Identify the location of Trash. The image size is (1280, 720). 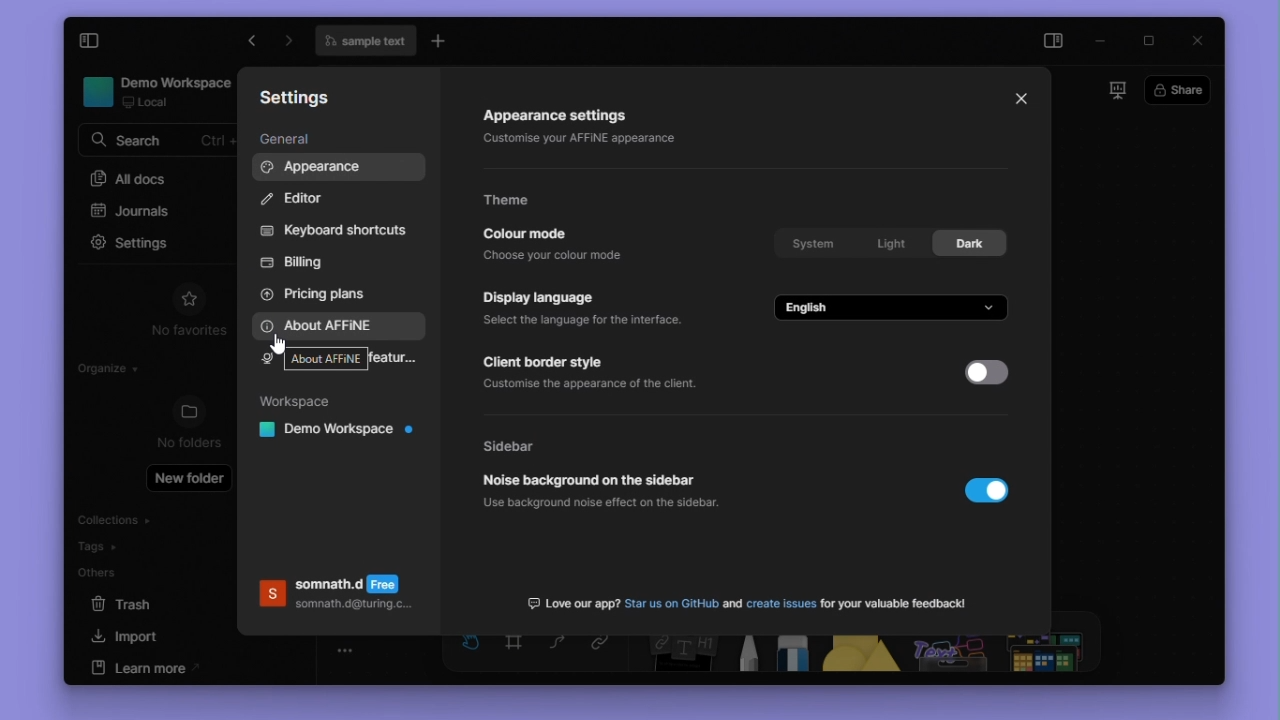
(123, 602).